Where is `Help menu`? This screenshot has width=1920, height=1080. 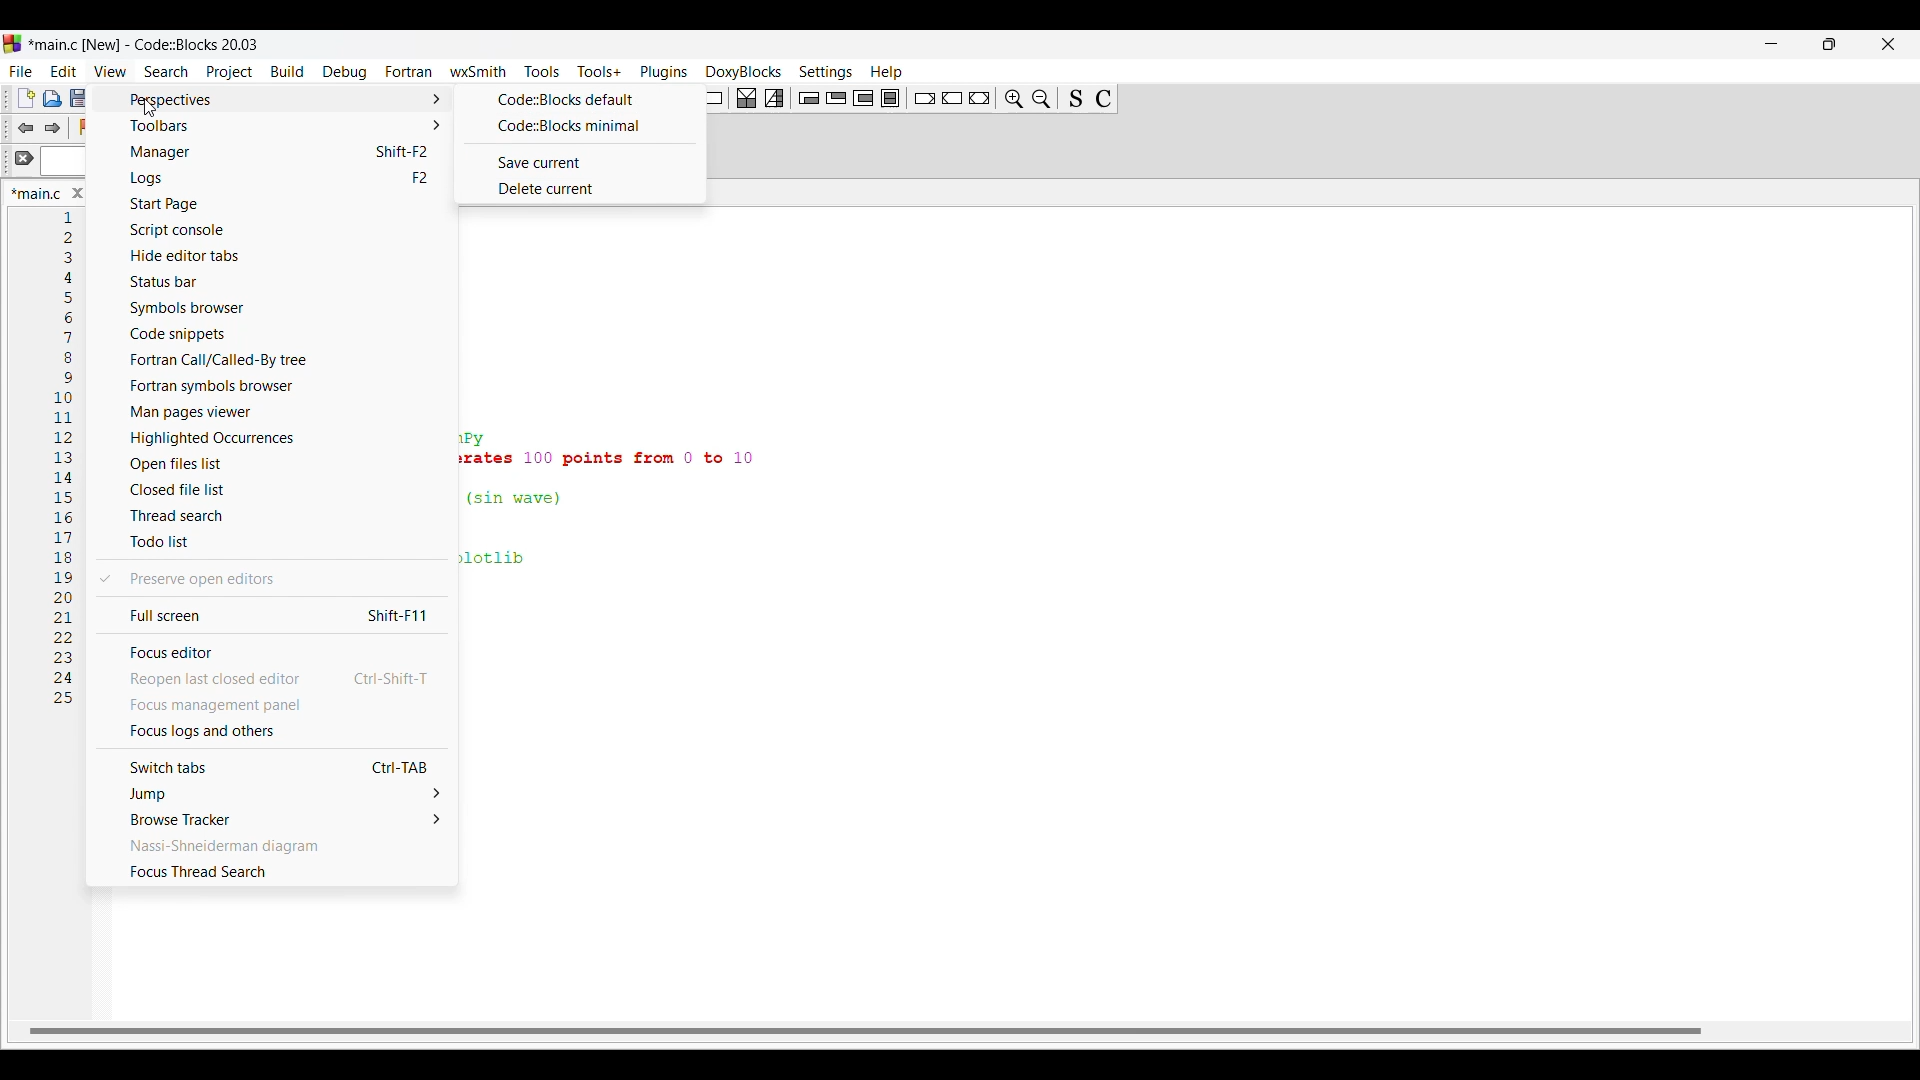 Help menu is located at coordinates (887, 72).